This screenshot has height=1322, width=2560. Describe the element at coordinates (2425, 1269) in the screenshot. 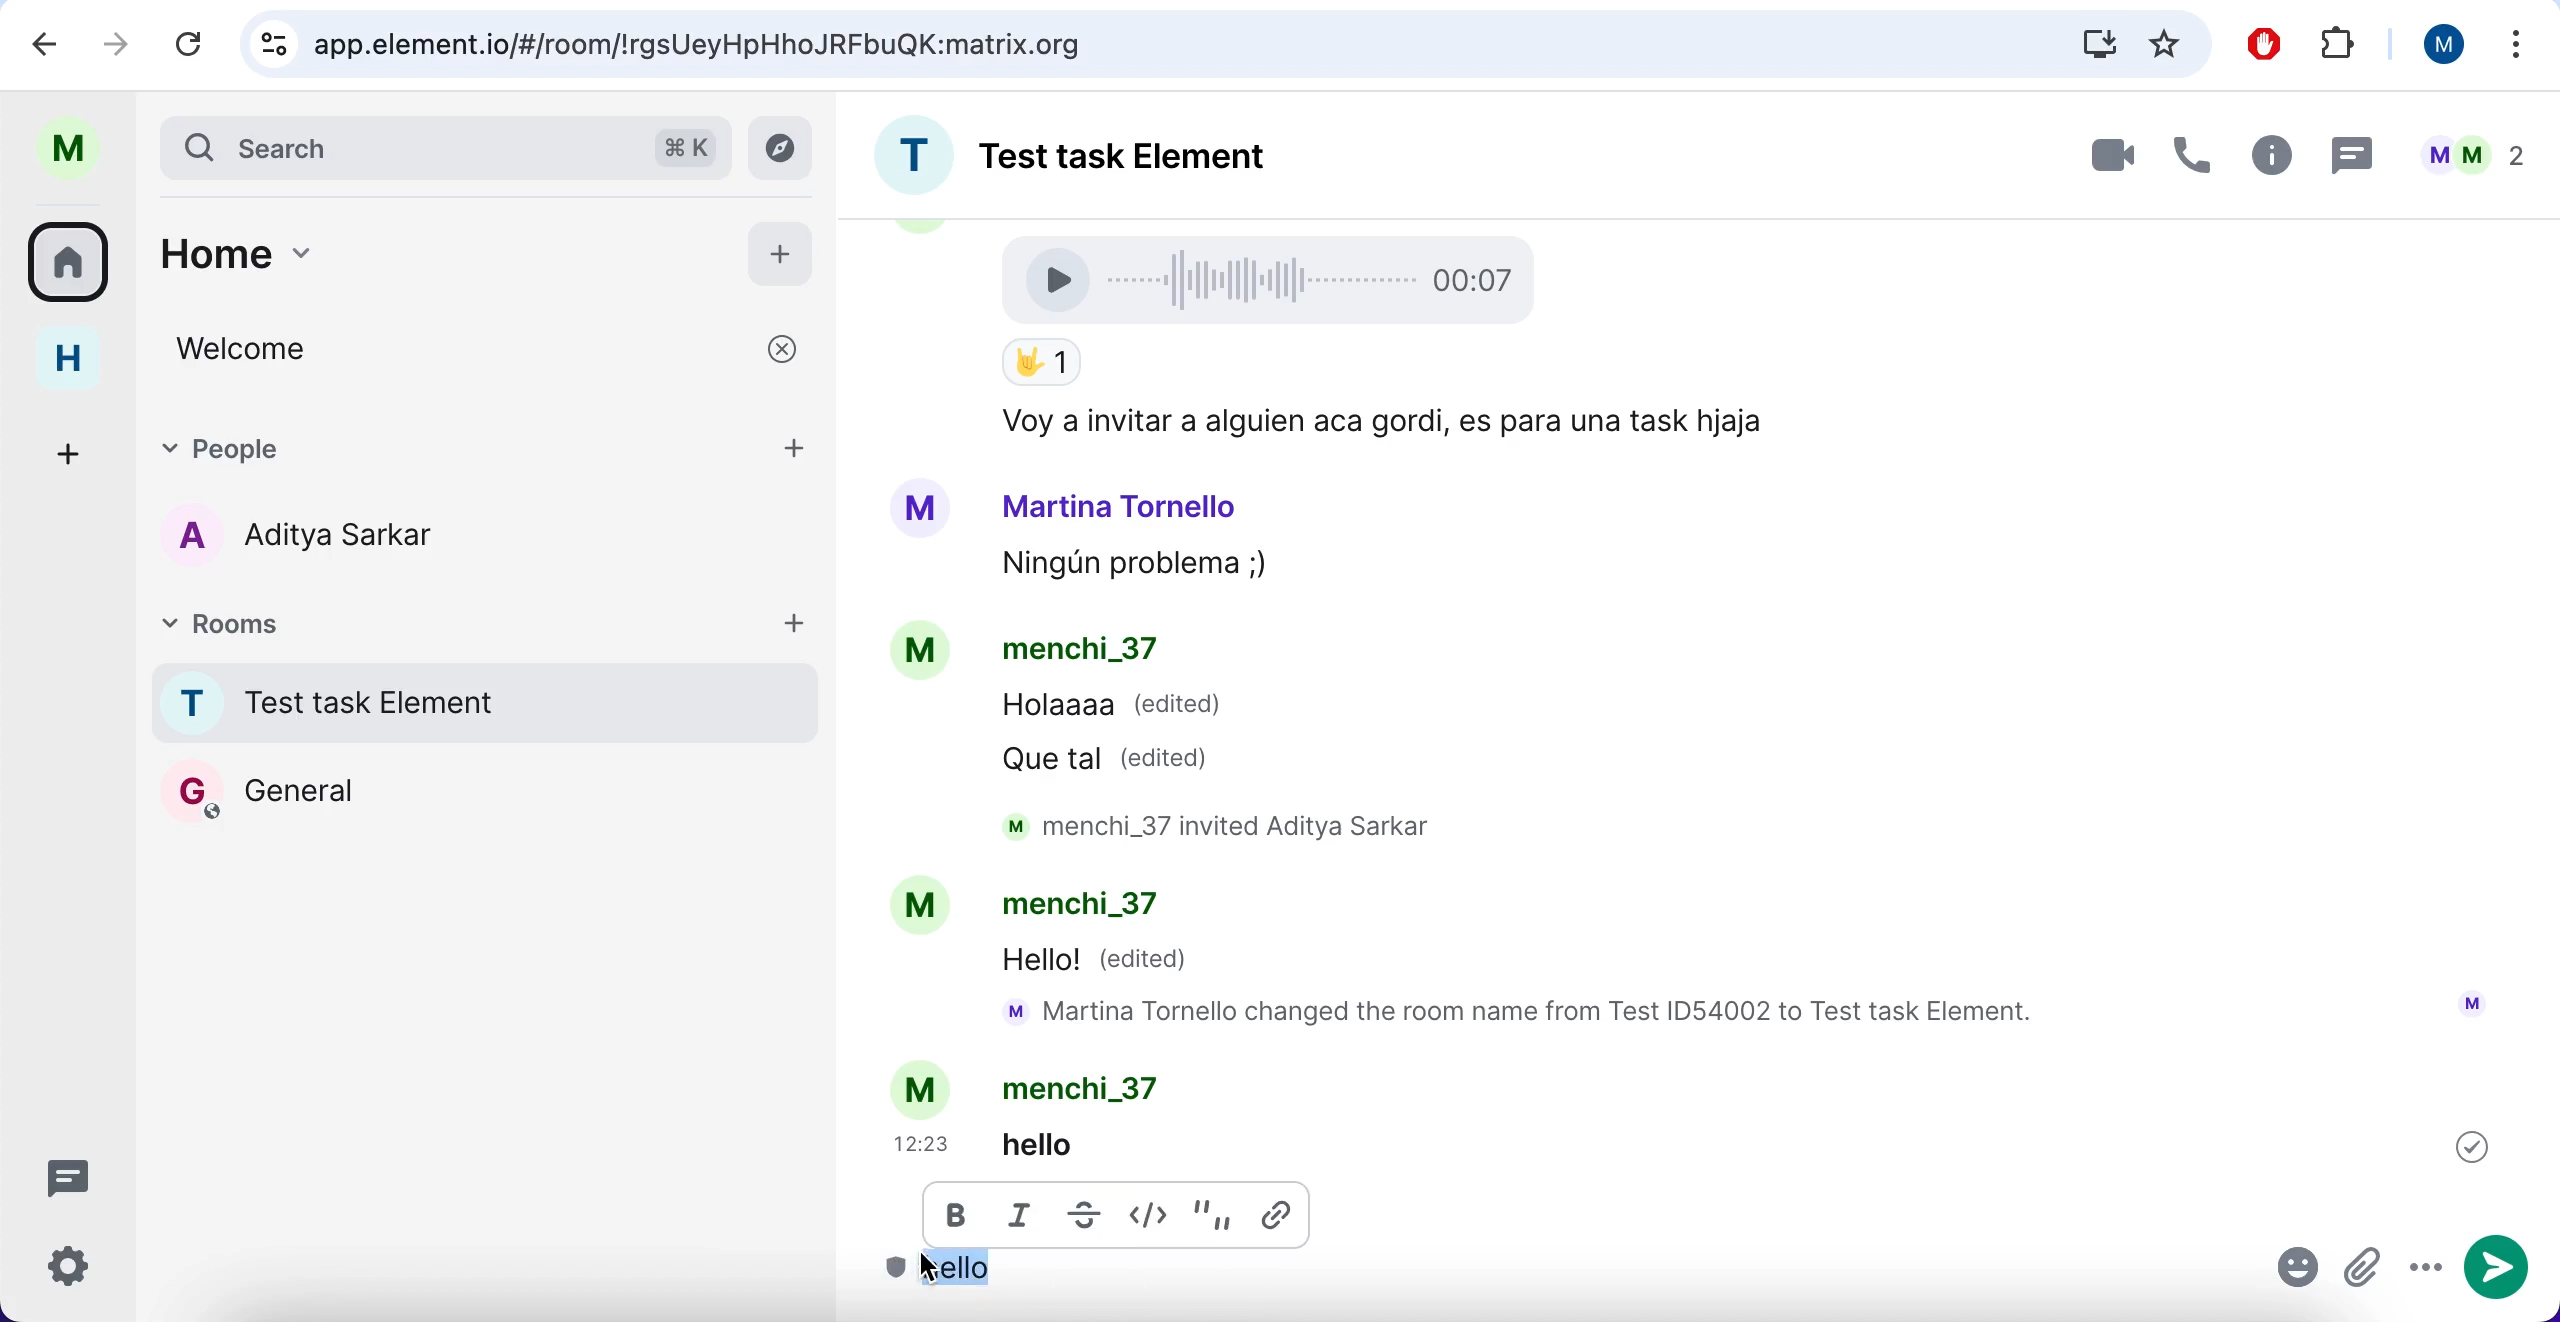

I see `more options` at that location.